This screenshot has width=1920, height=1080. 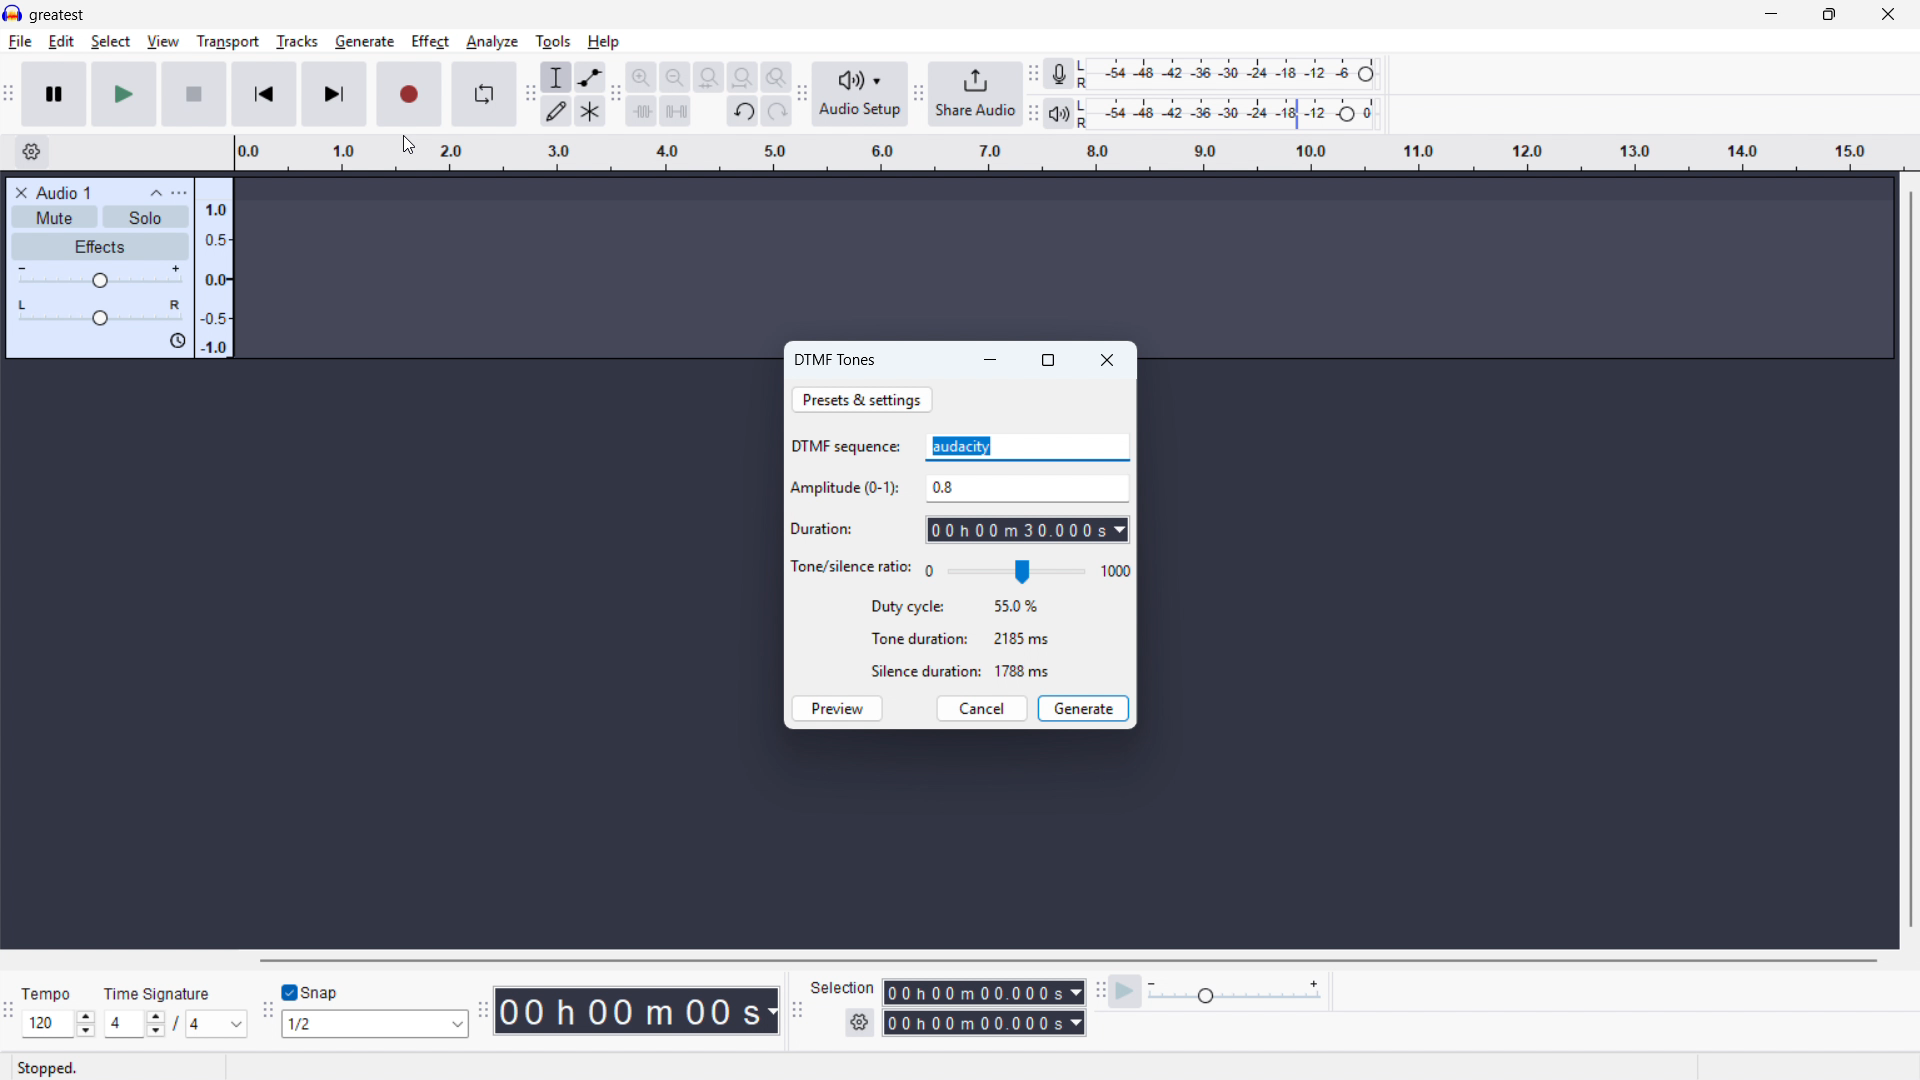 I want to click on share audio, so click(x=975, y=95).